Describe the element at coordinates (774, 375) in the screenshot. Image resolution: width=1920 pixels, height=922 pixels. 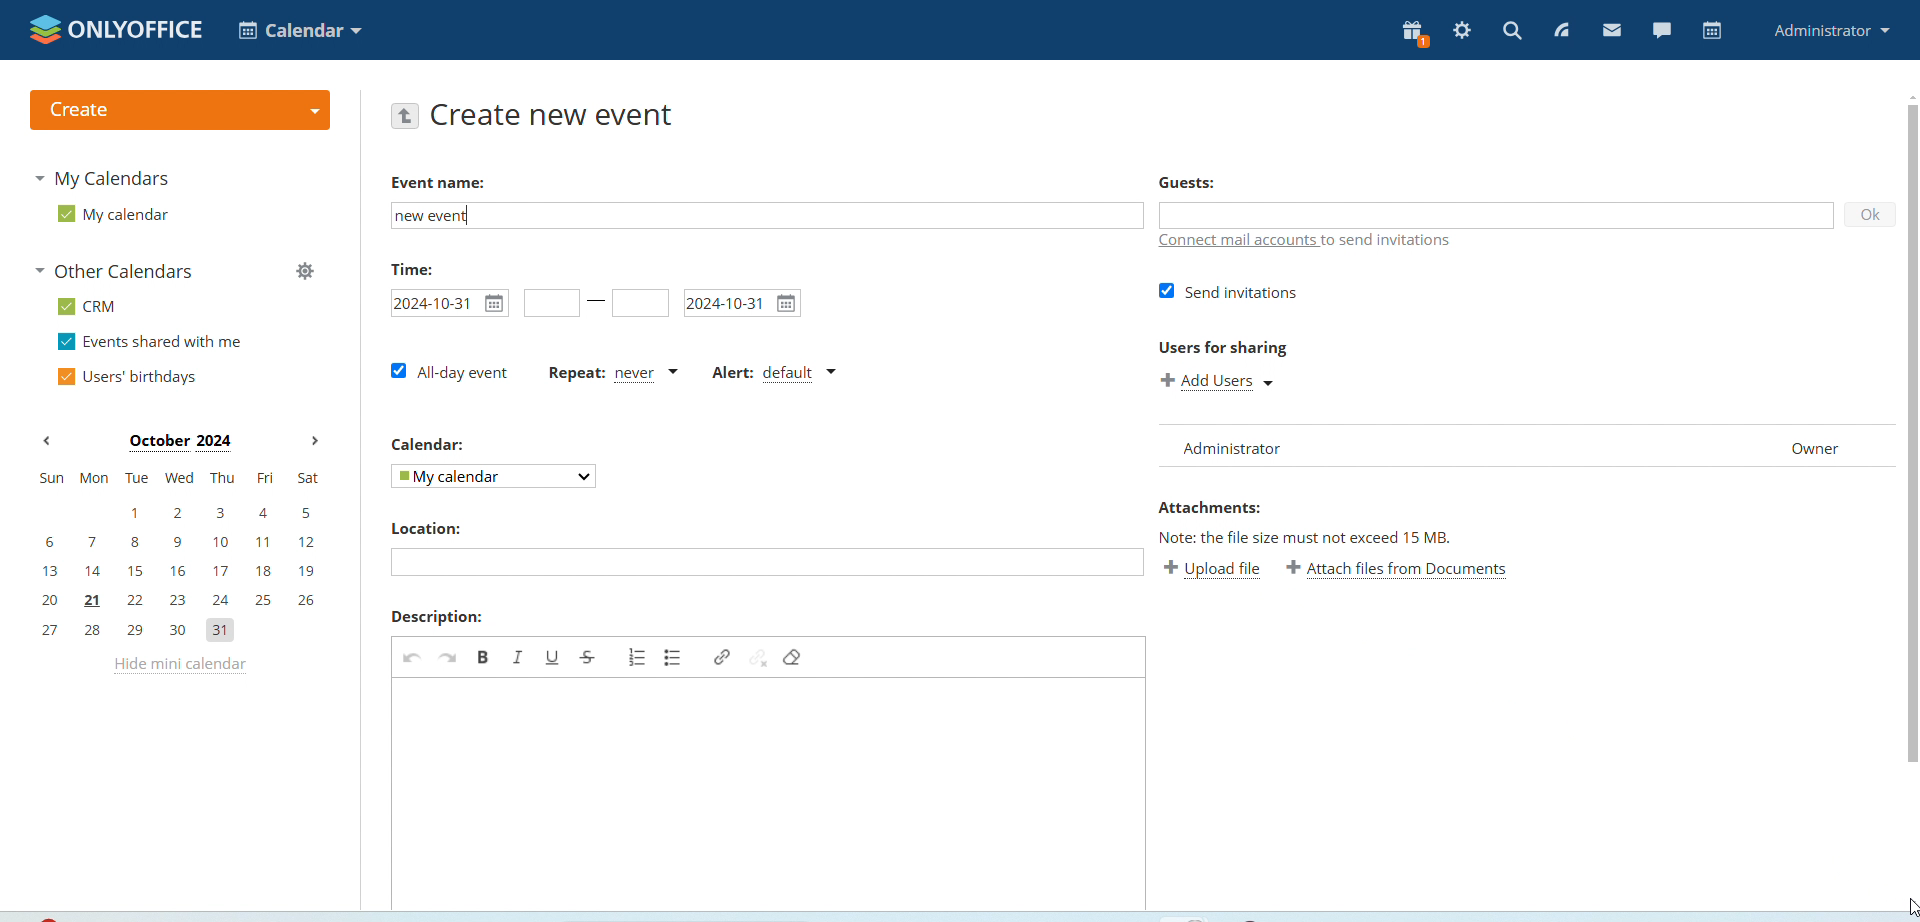
I see `alert dropdown` at that location.